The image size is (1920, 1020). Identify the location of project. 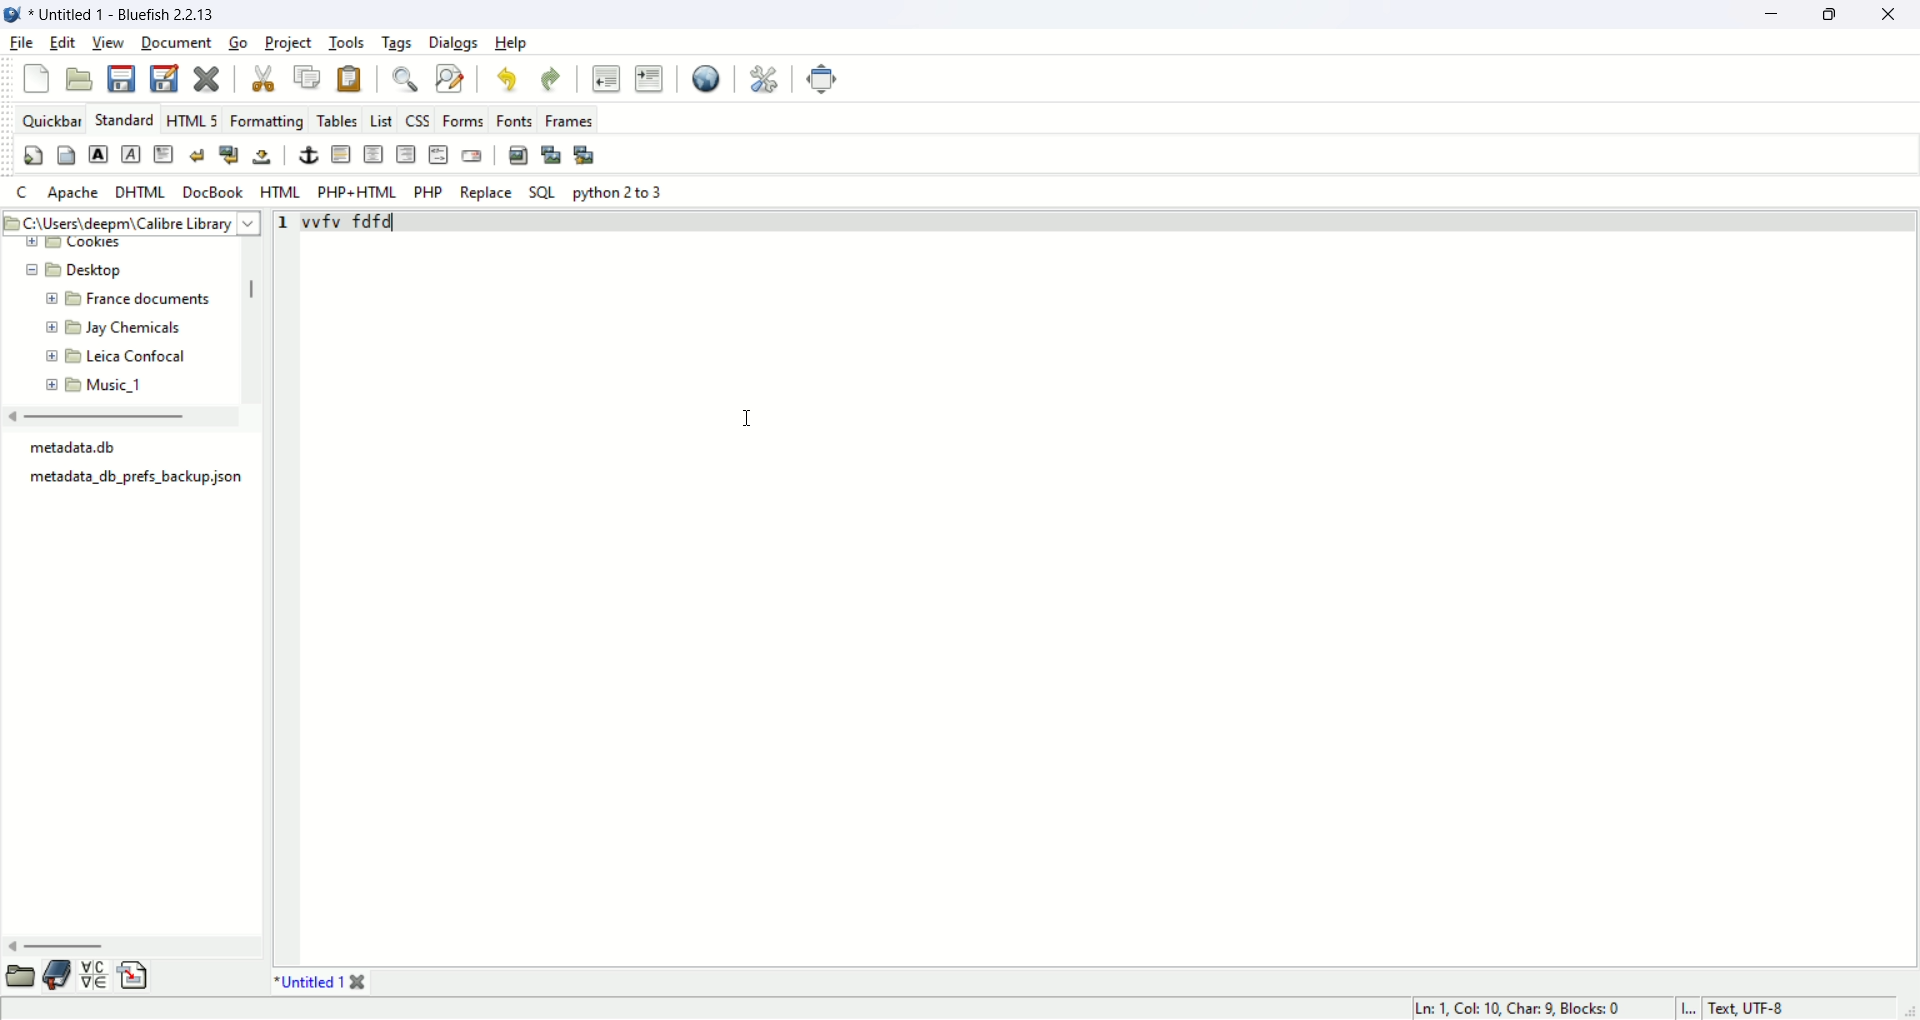
(288, 44).